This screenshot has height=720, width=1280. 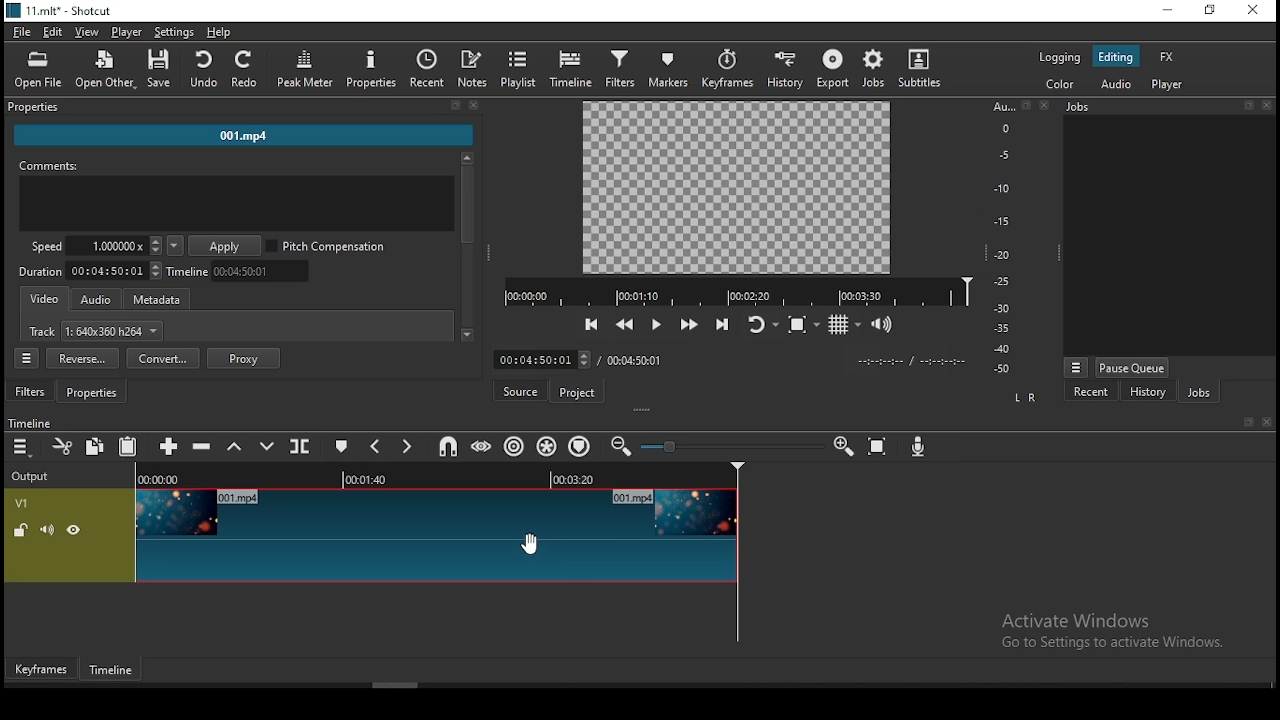 What do you see at coordinates (126, 32) in the screenshot?
I see `player` at bounding box center [126, 32].